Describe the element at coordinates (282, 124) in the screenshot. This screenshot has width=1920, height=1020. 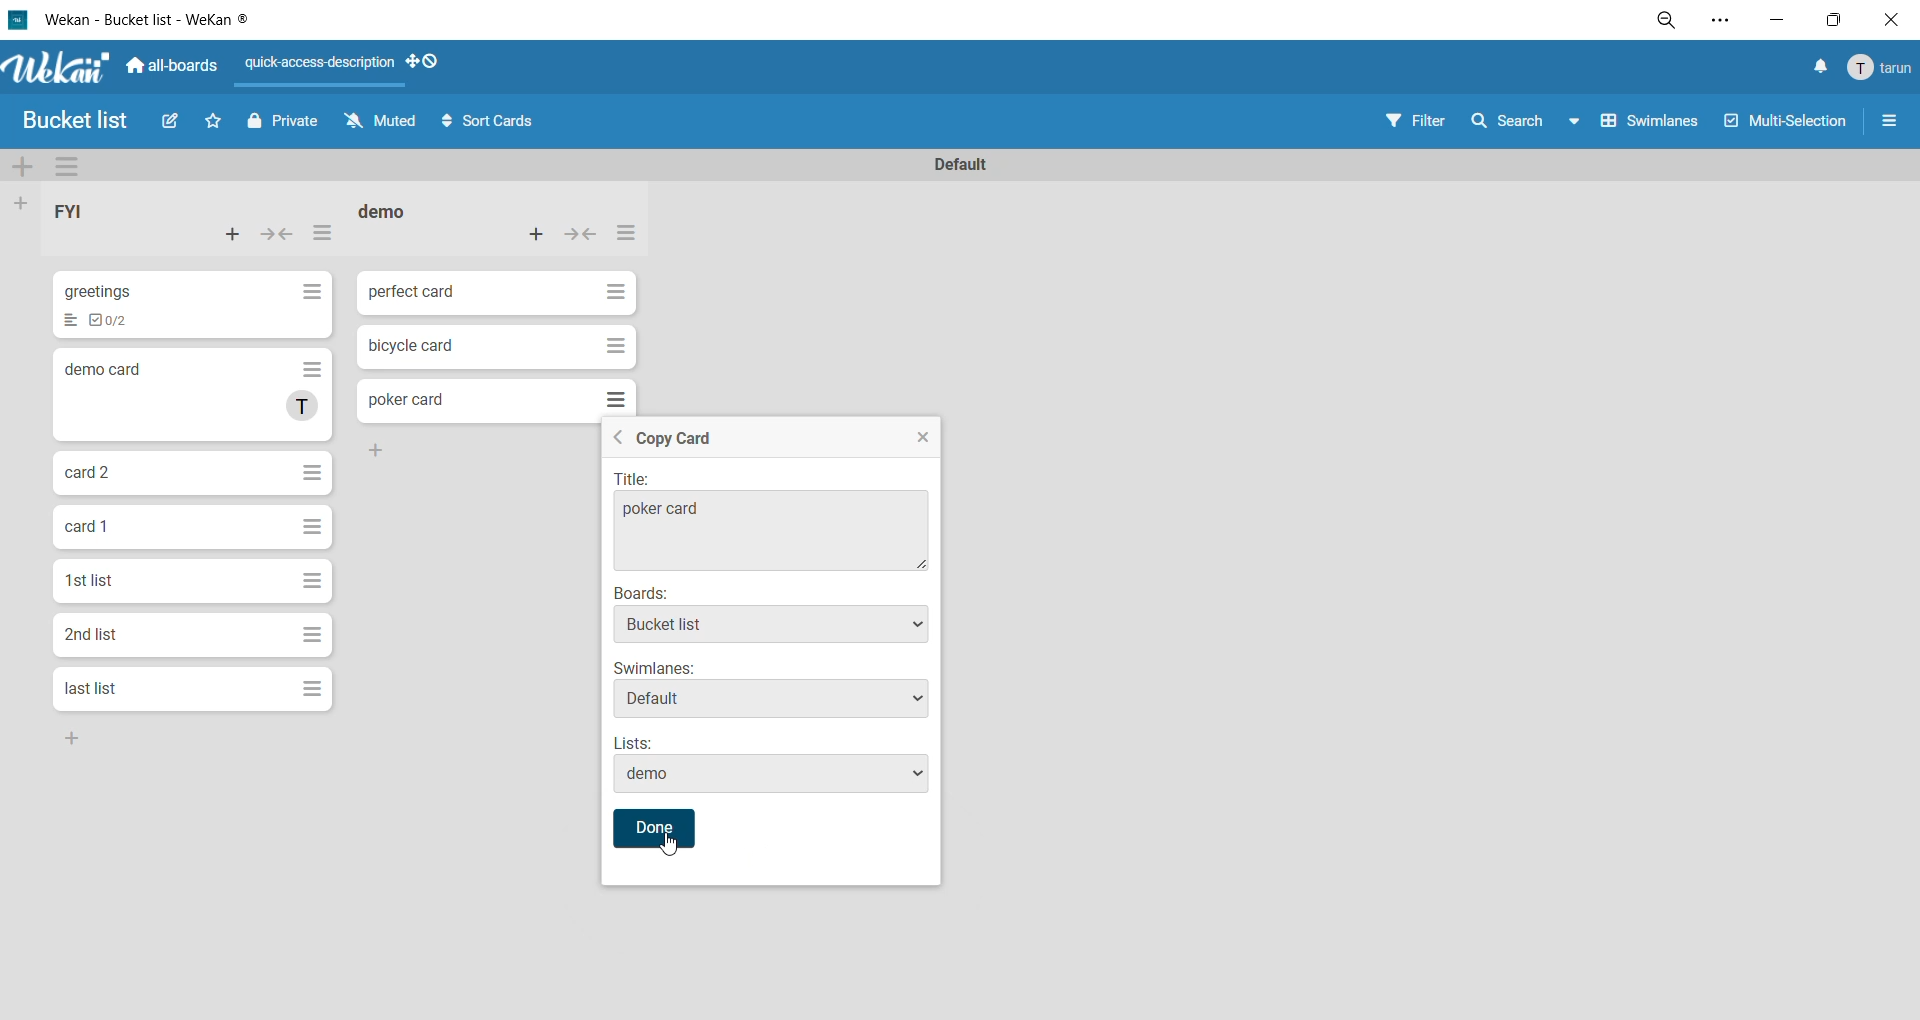
I see `private` at that location.